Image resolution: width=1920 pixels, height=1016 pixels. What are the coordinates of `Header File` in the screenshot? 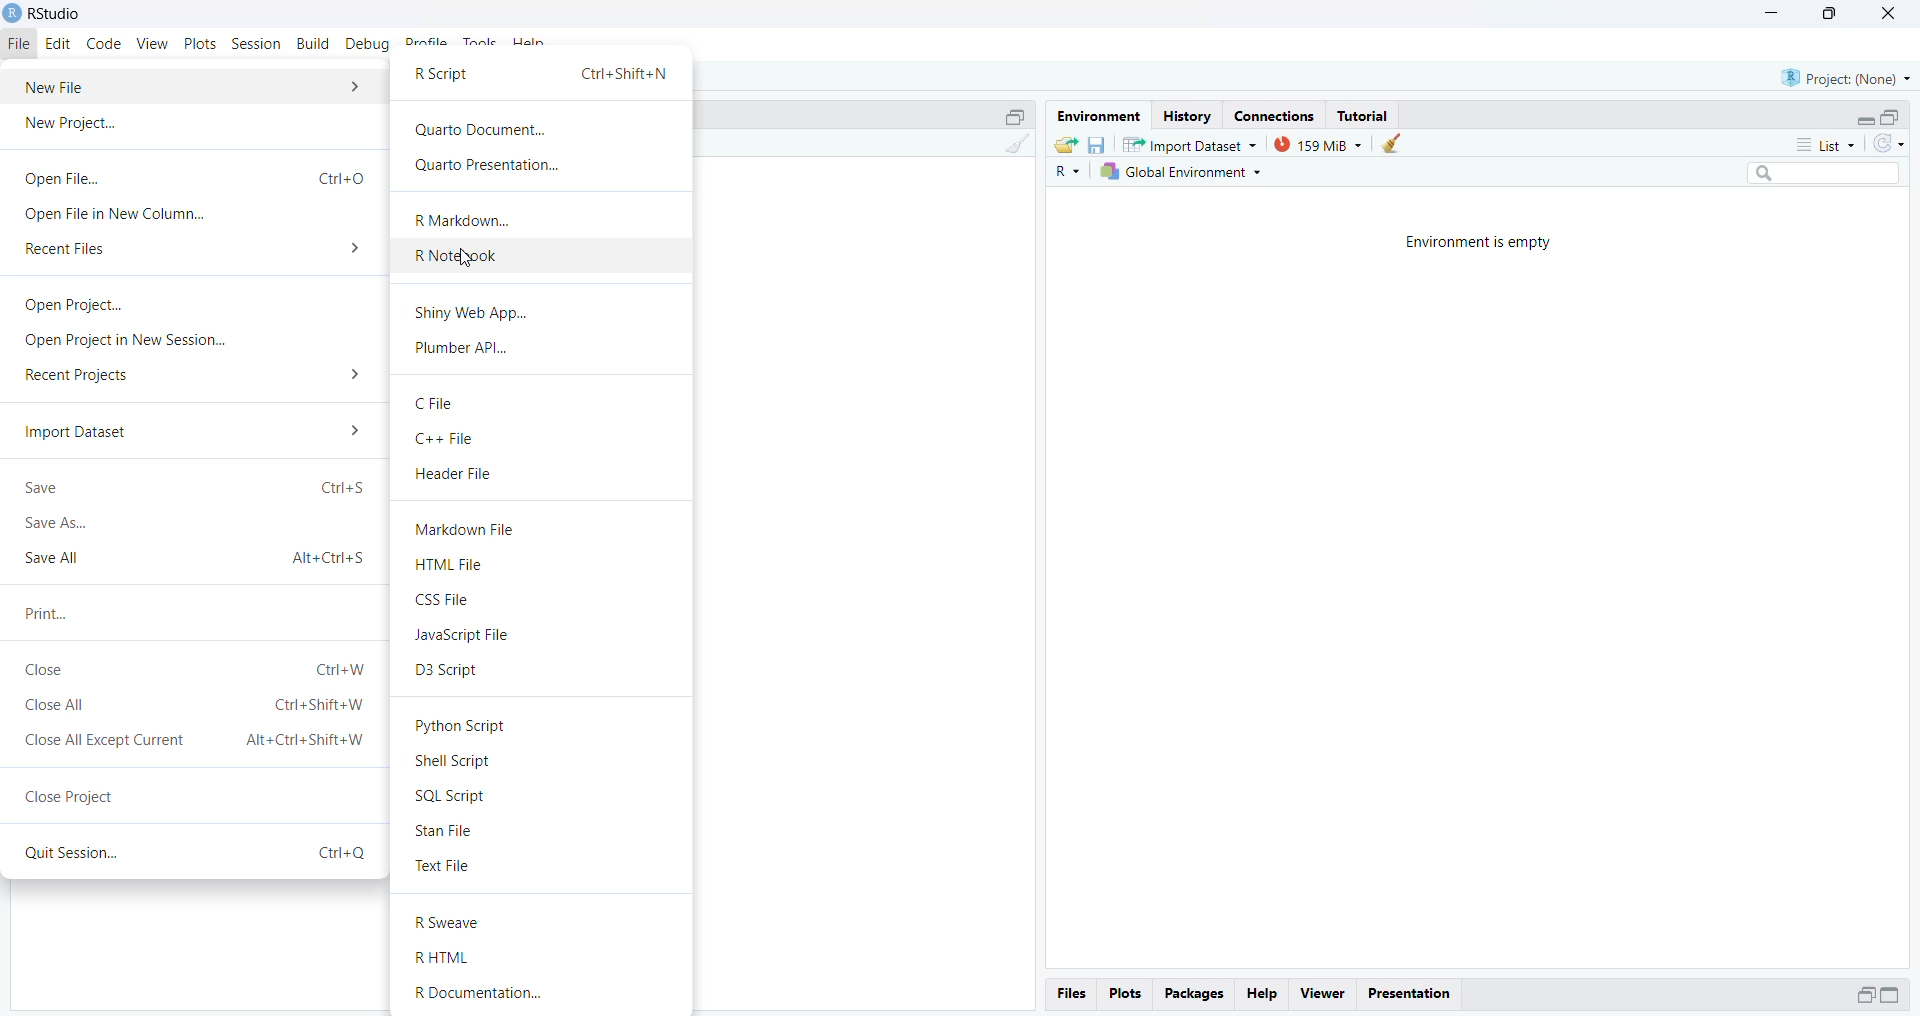 It's located at (455, 475).